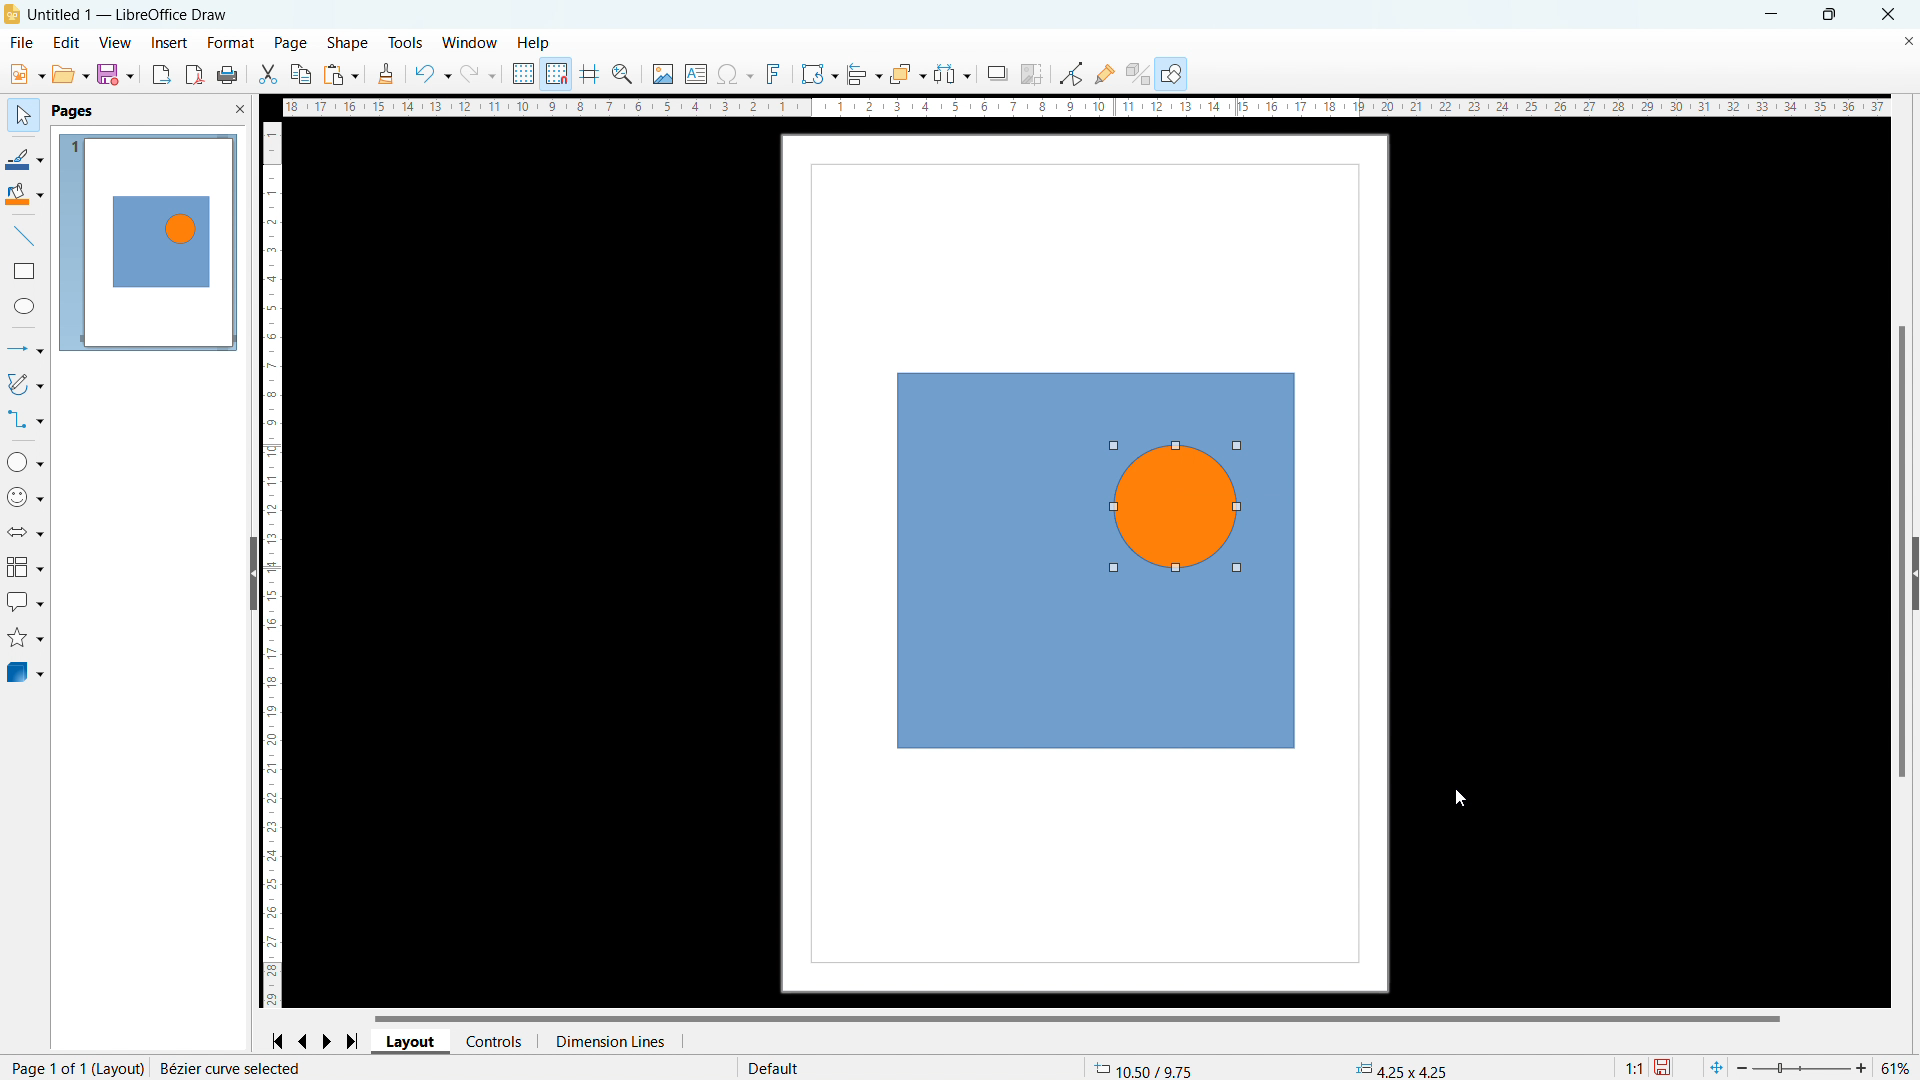 The width and height of the screenshot is (1920, 1080). Describe the element at coordinates (1803, 1066) in the screenshot. I see `zoom bar` at that location.